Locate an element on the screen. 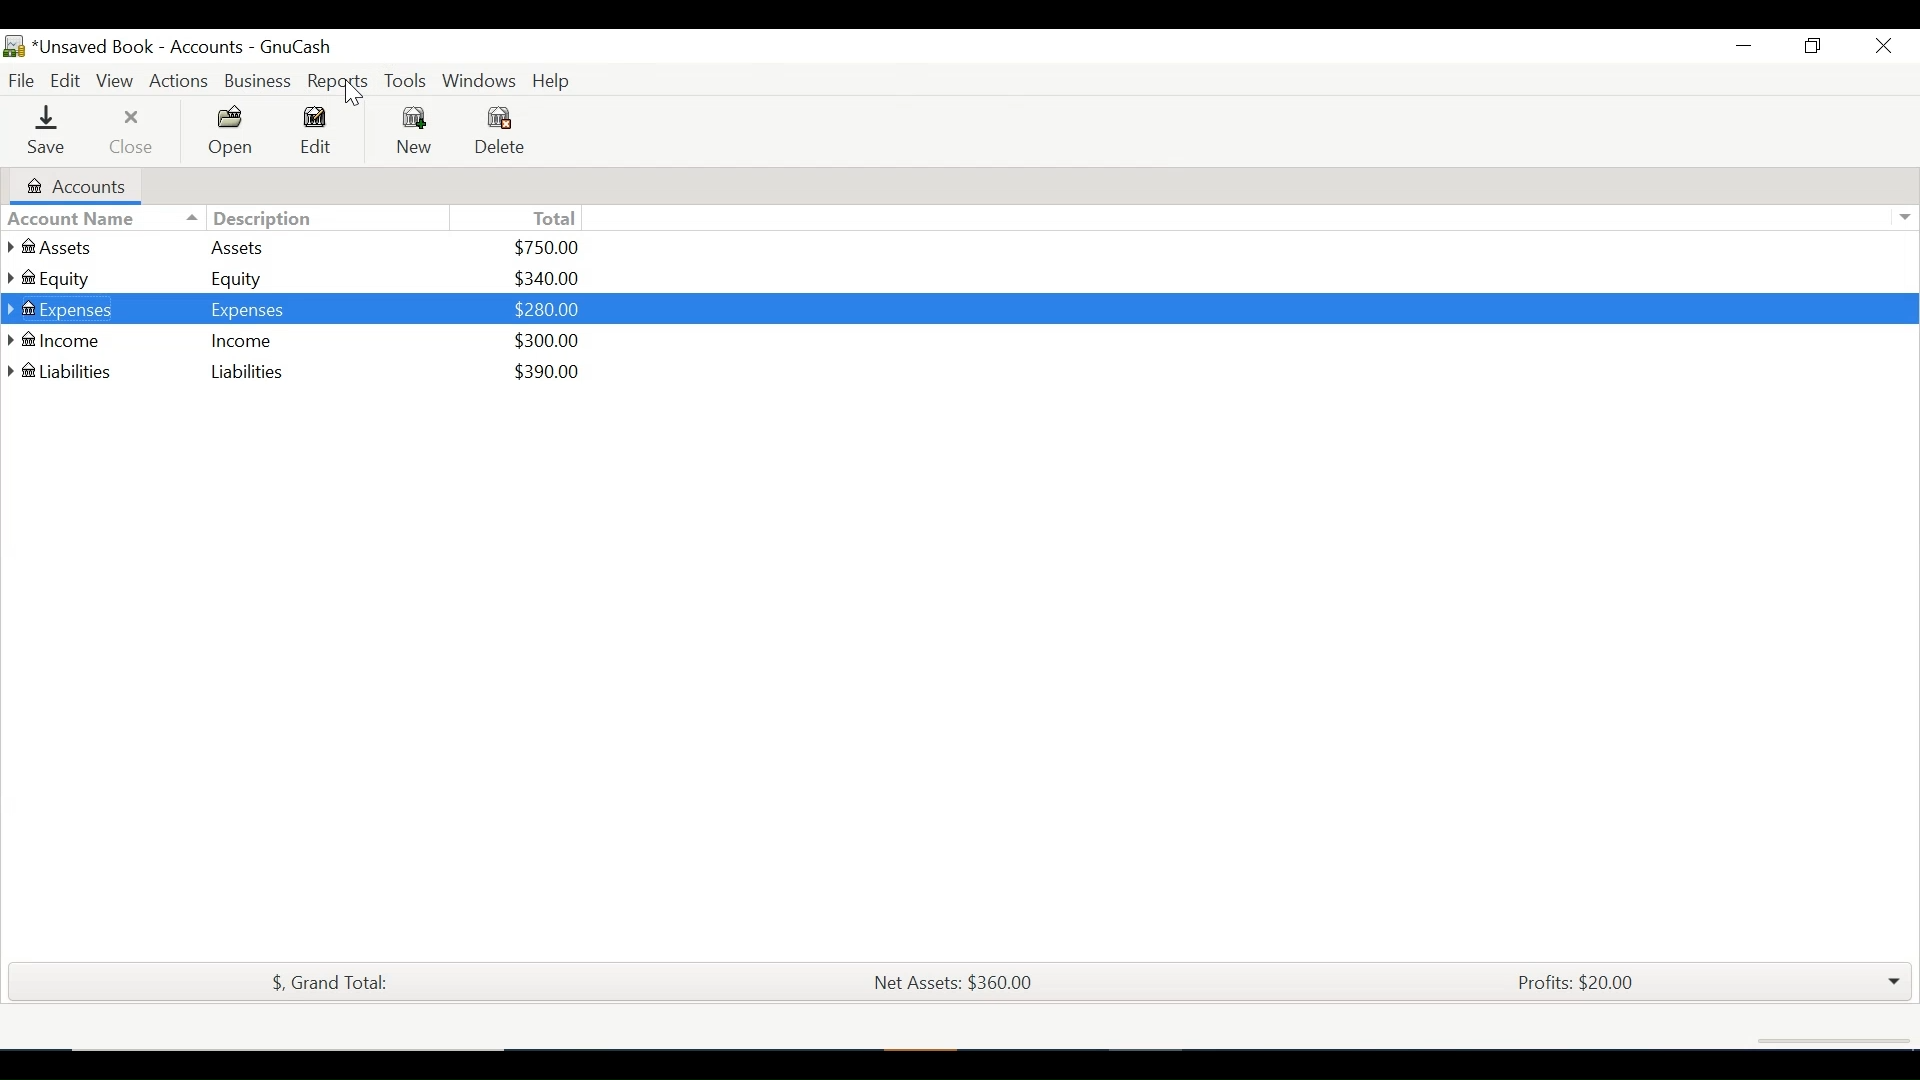  Edit is located at coordinates (316, 132).